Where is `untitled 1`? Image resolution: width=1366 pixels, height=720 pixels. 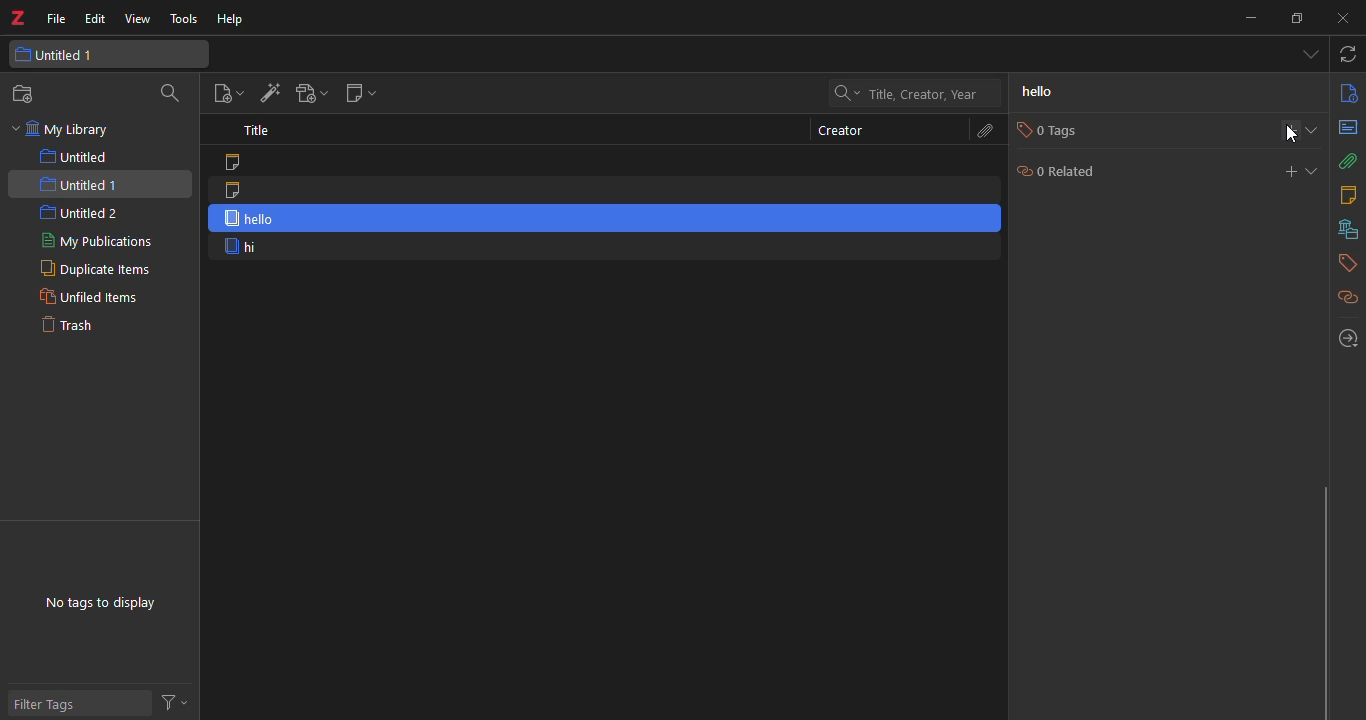 untitled 1 is located at coordinates (74, 55).